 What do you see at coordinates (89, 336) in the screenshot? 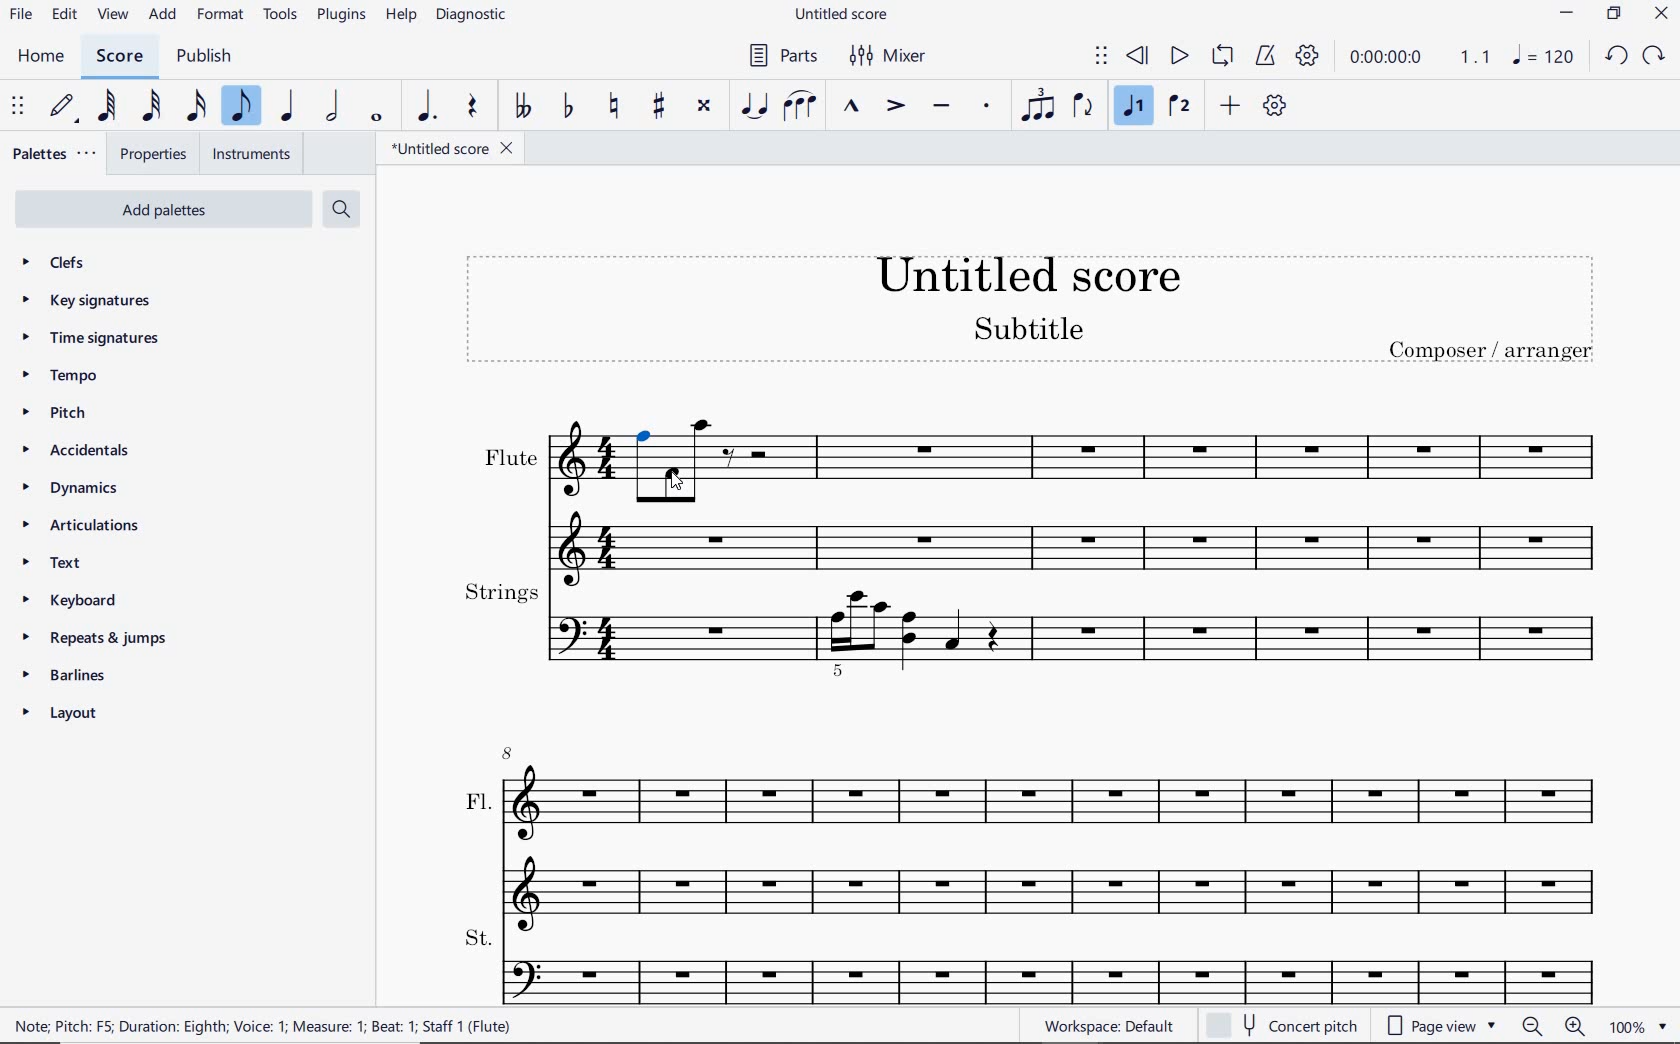
I see `time signatures` at bounding box center [89, 336].